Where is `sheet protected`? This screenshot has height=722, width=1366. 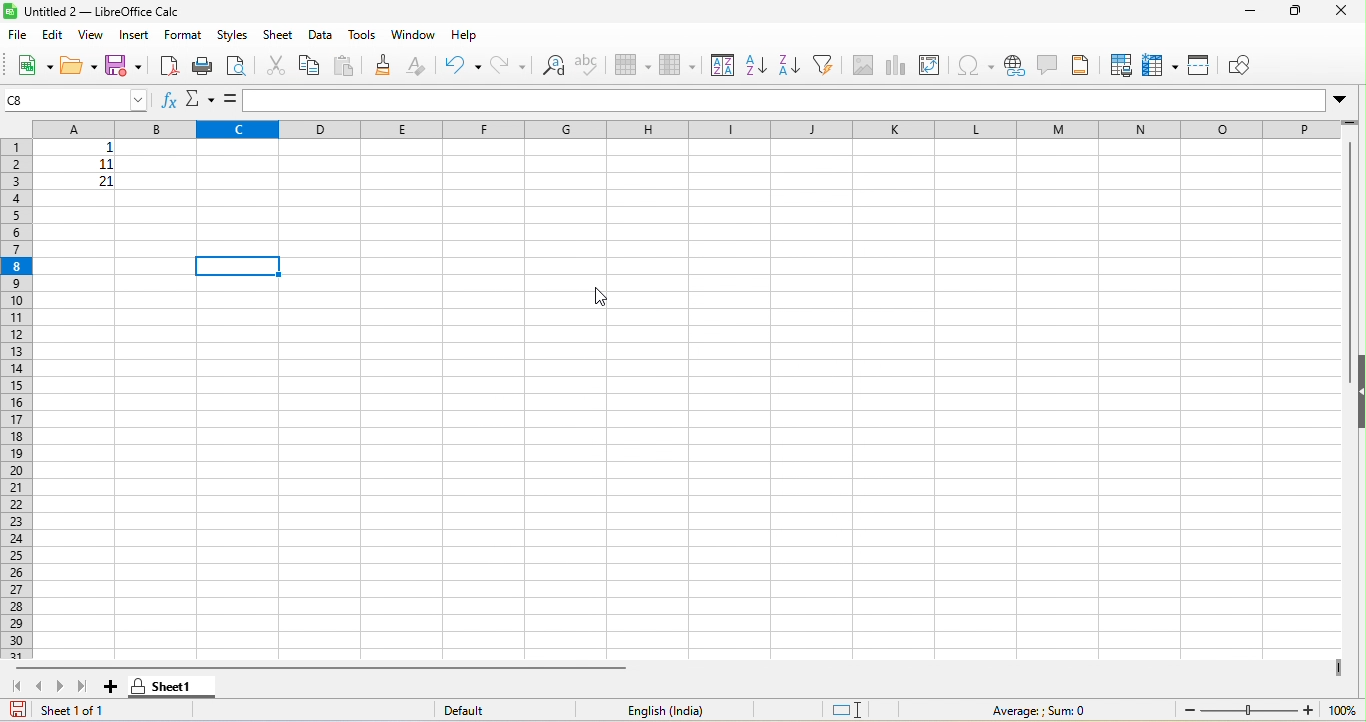
sheet protected is located at coordinates (137, 686).